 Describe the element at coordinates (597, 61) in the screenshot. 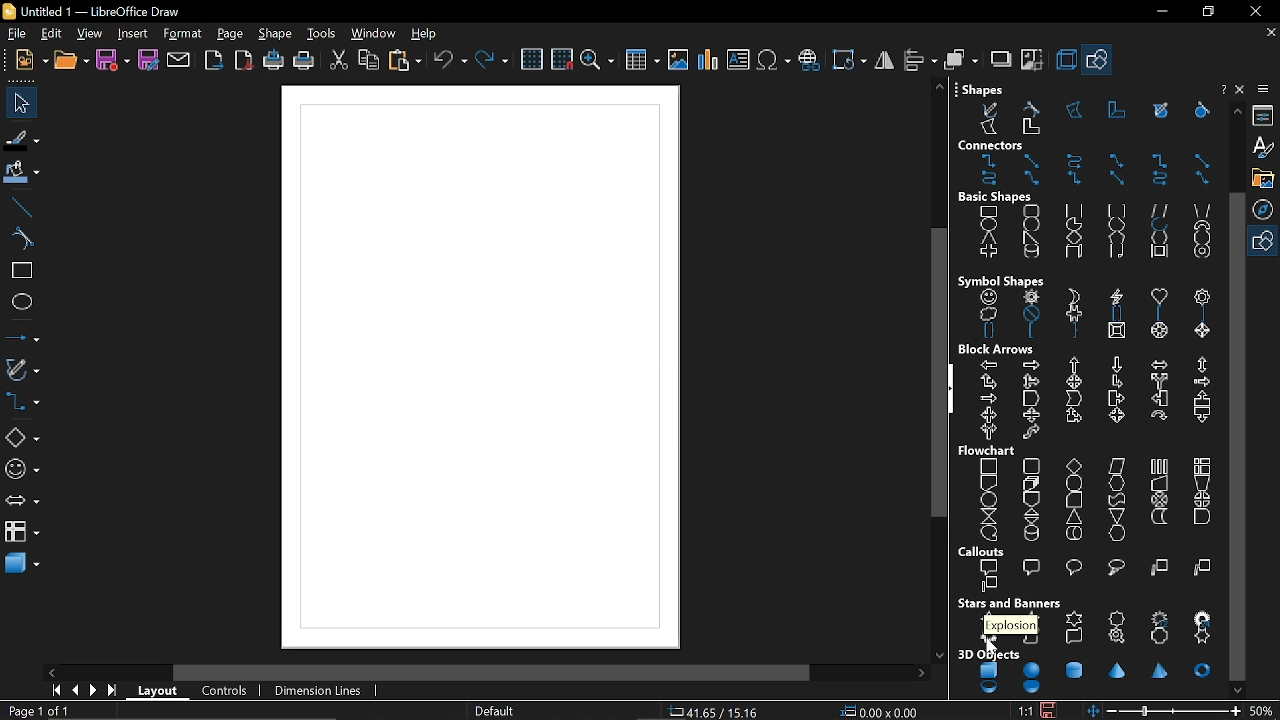

I see `zoom` at that location.